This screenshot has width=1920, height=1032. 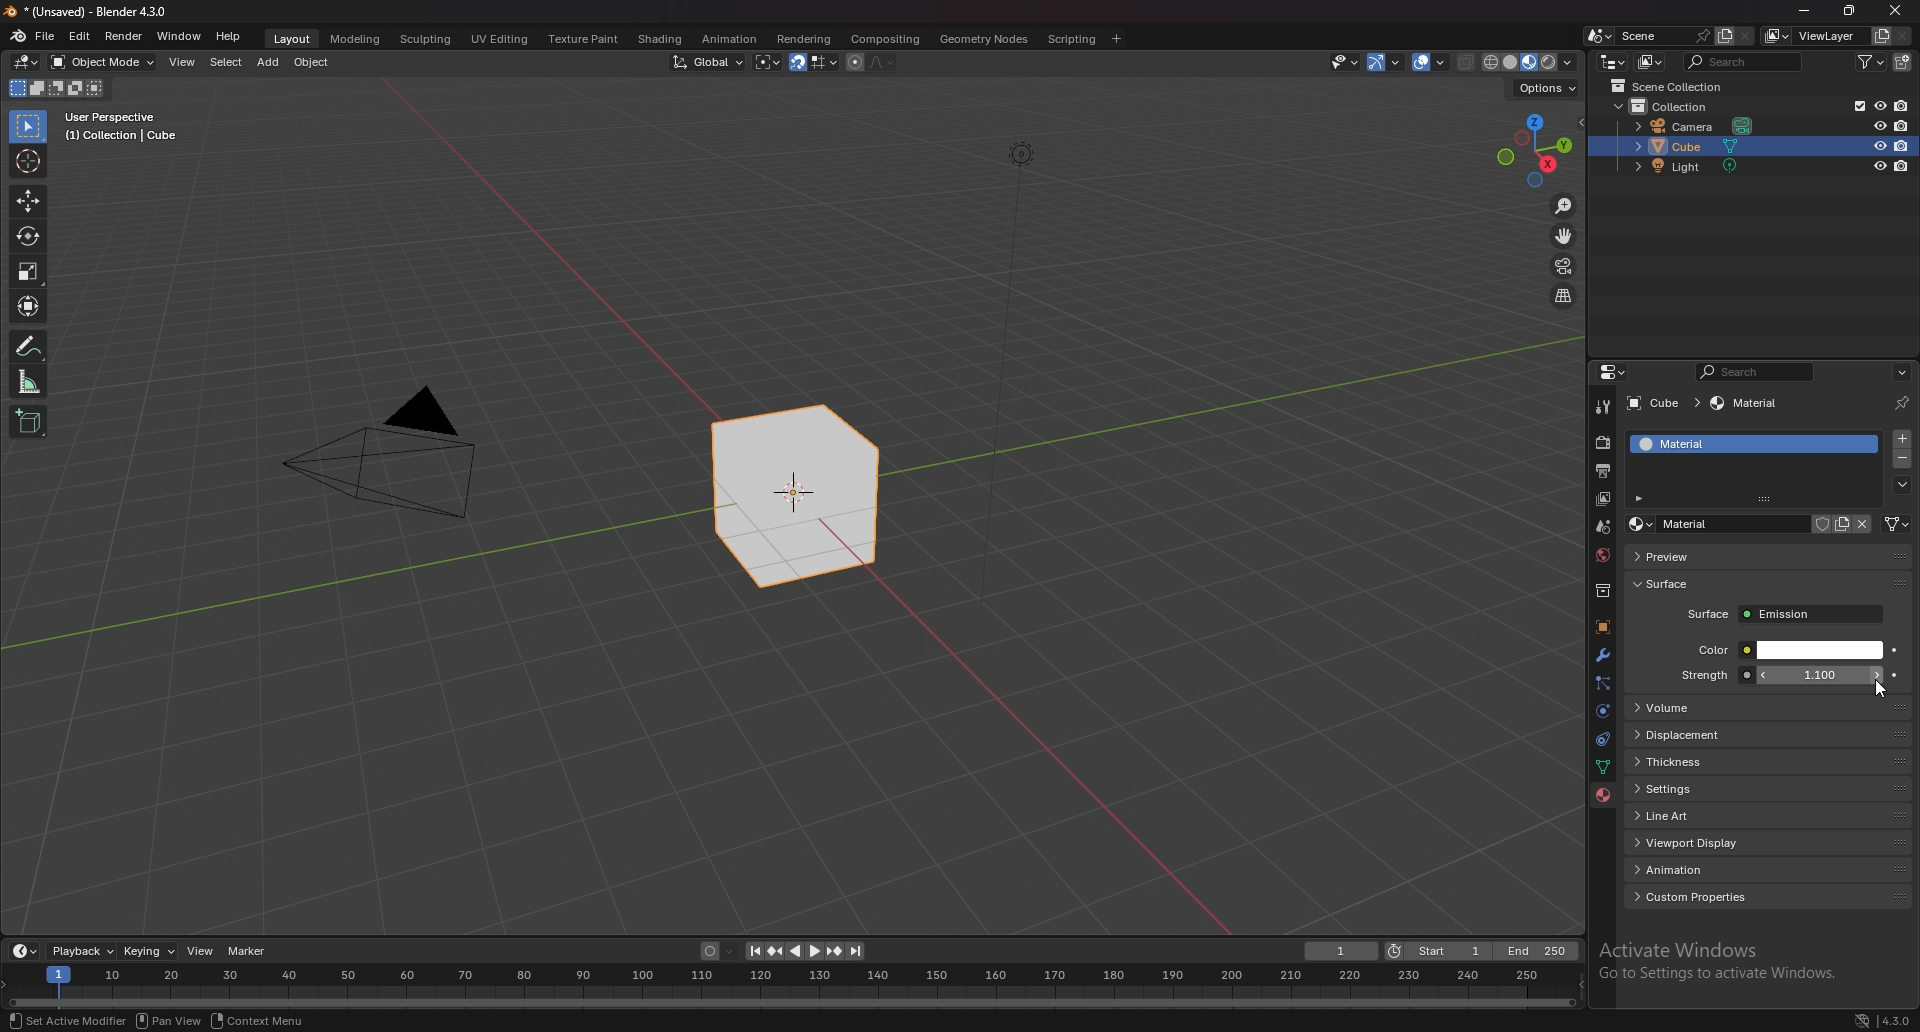 I want to click on viewport shading, so click(x=1527, y=62).